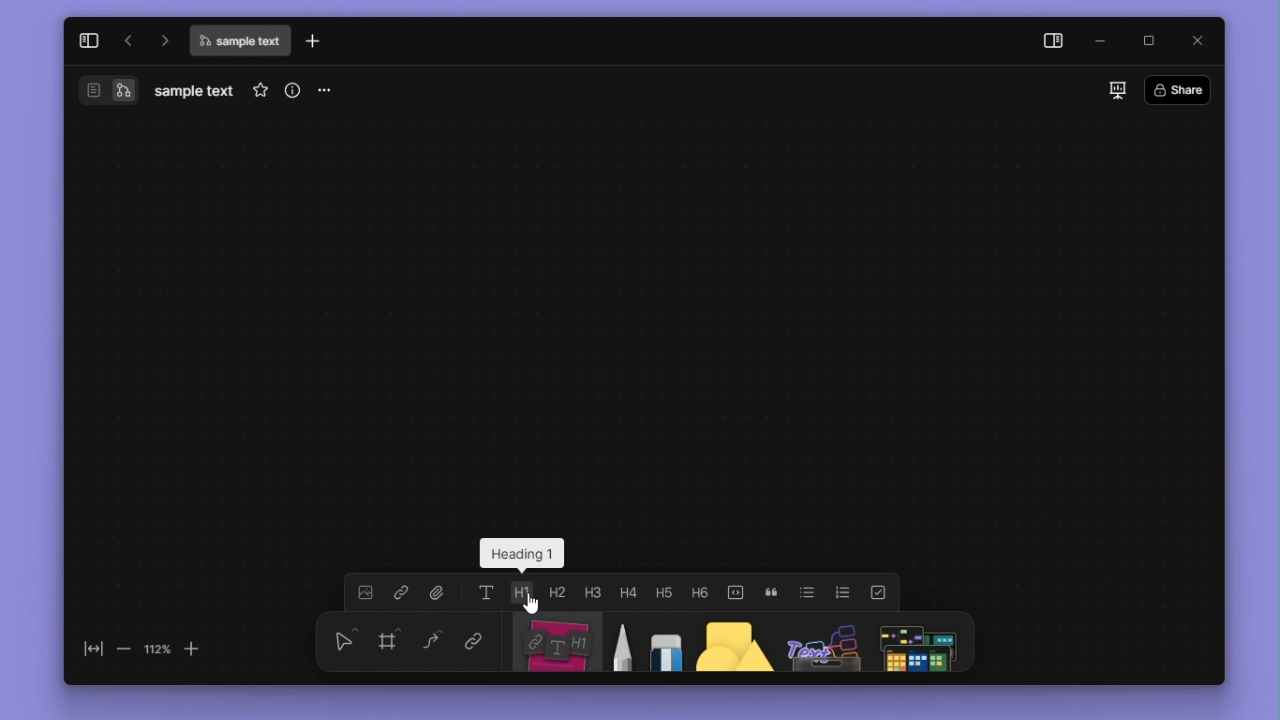 This screenshot has width=1280, height=720. What do you see at coordinates (365, 592) in the screenshot?
I see `image` at bounding box center [365, 592].